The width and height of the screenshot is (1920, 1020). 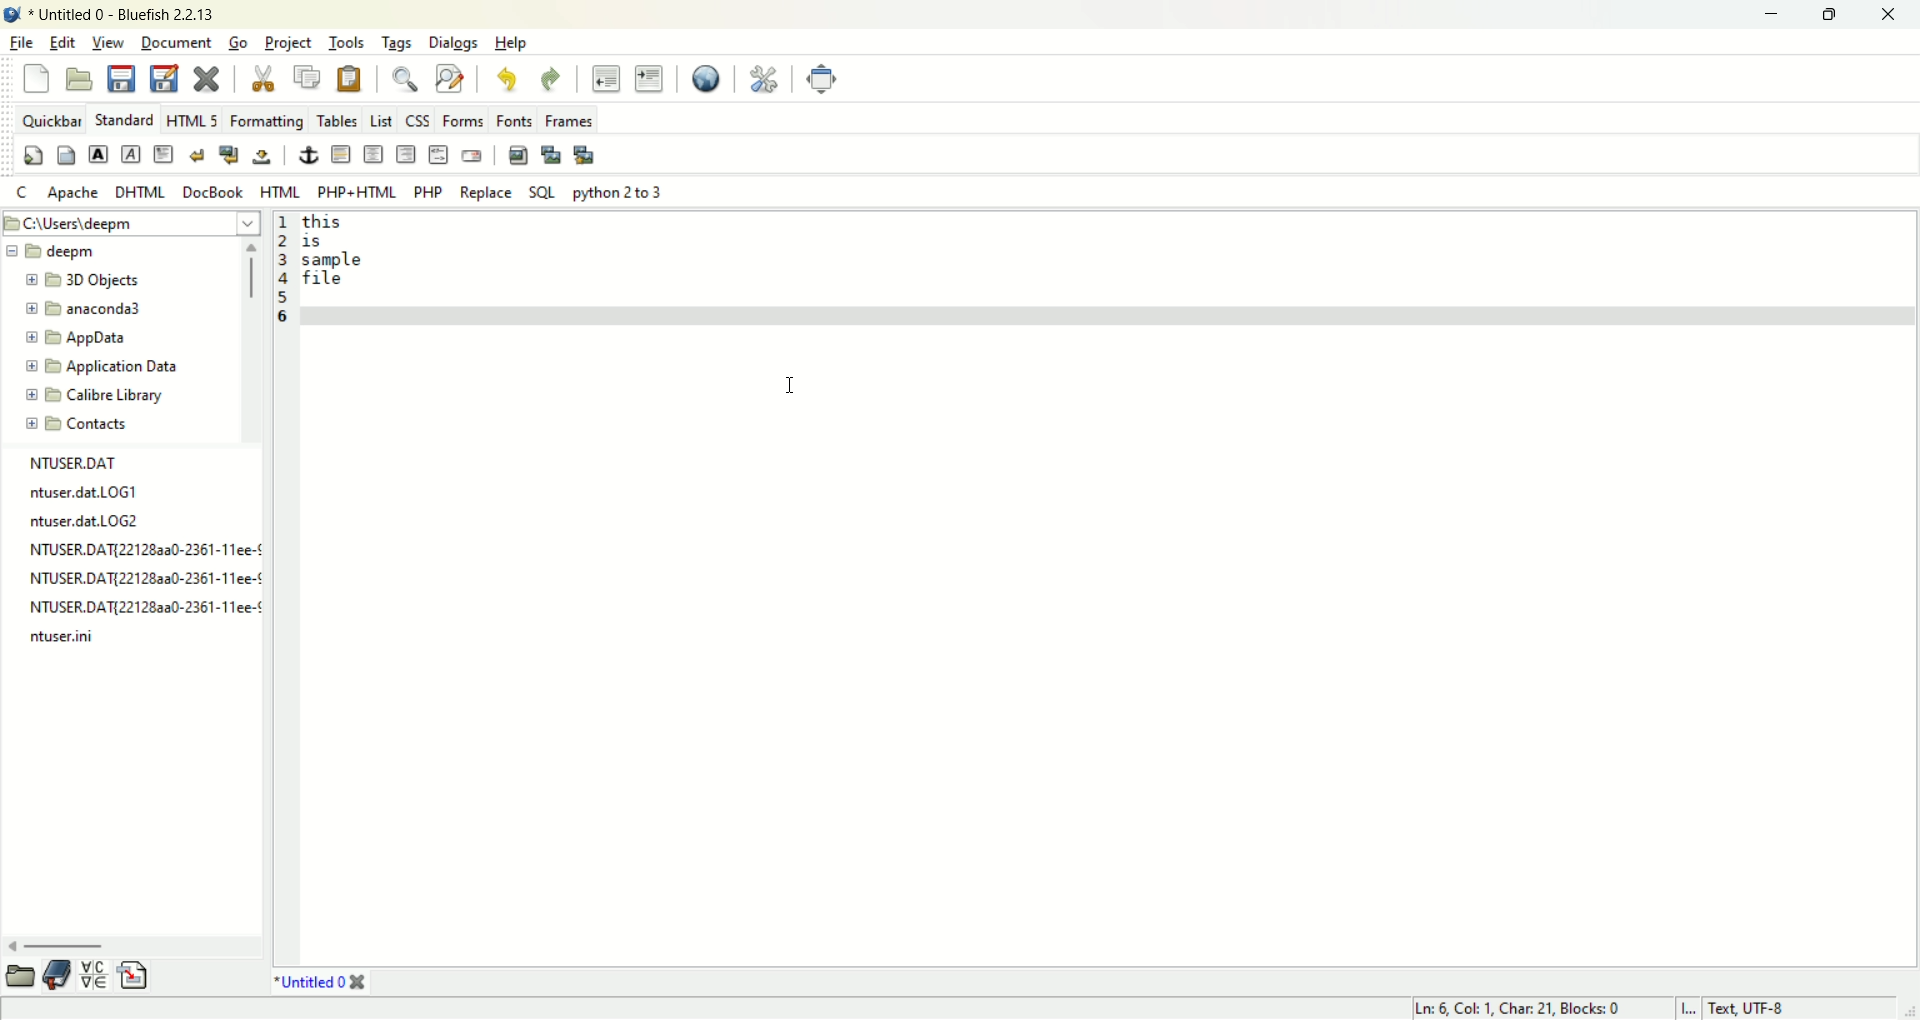 What do you see at coordinates (649, 74) in the screenshot?
I see `indent` at bounding box center [649, 74].